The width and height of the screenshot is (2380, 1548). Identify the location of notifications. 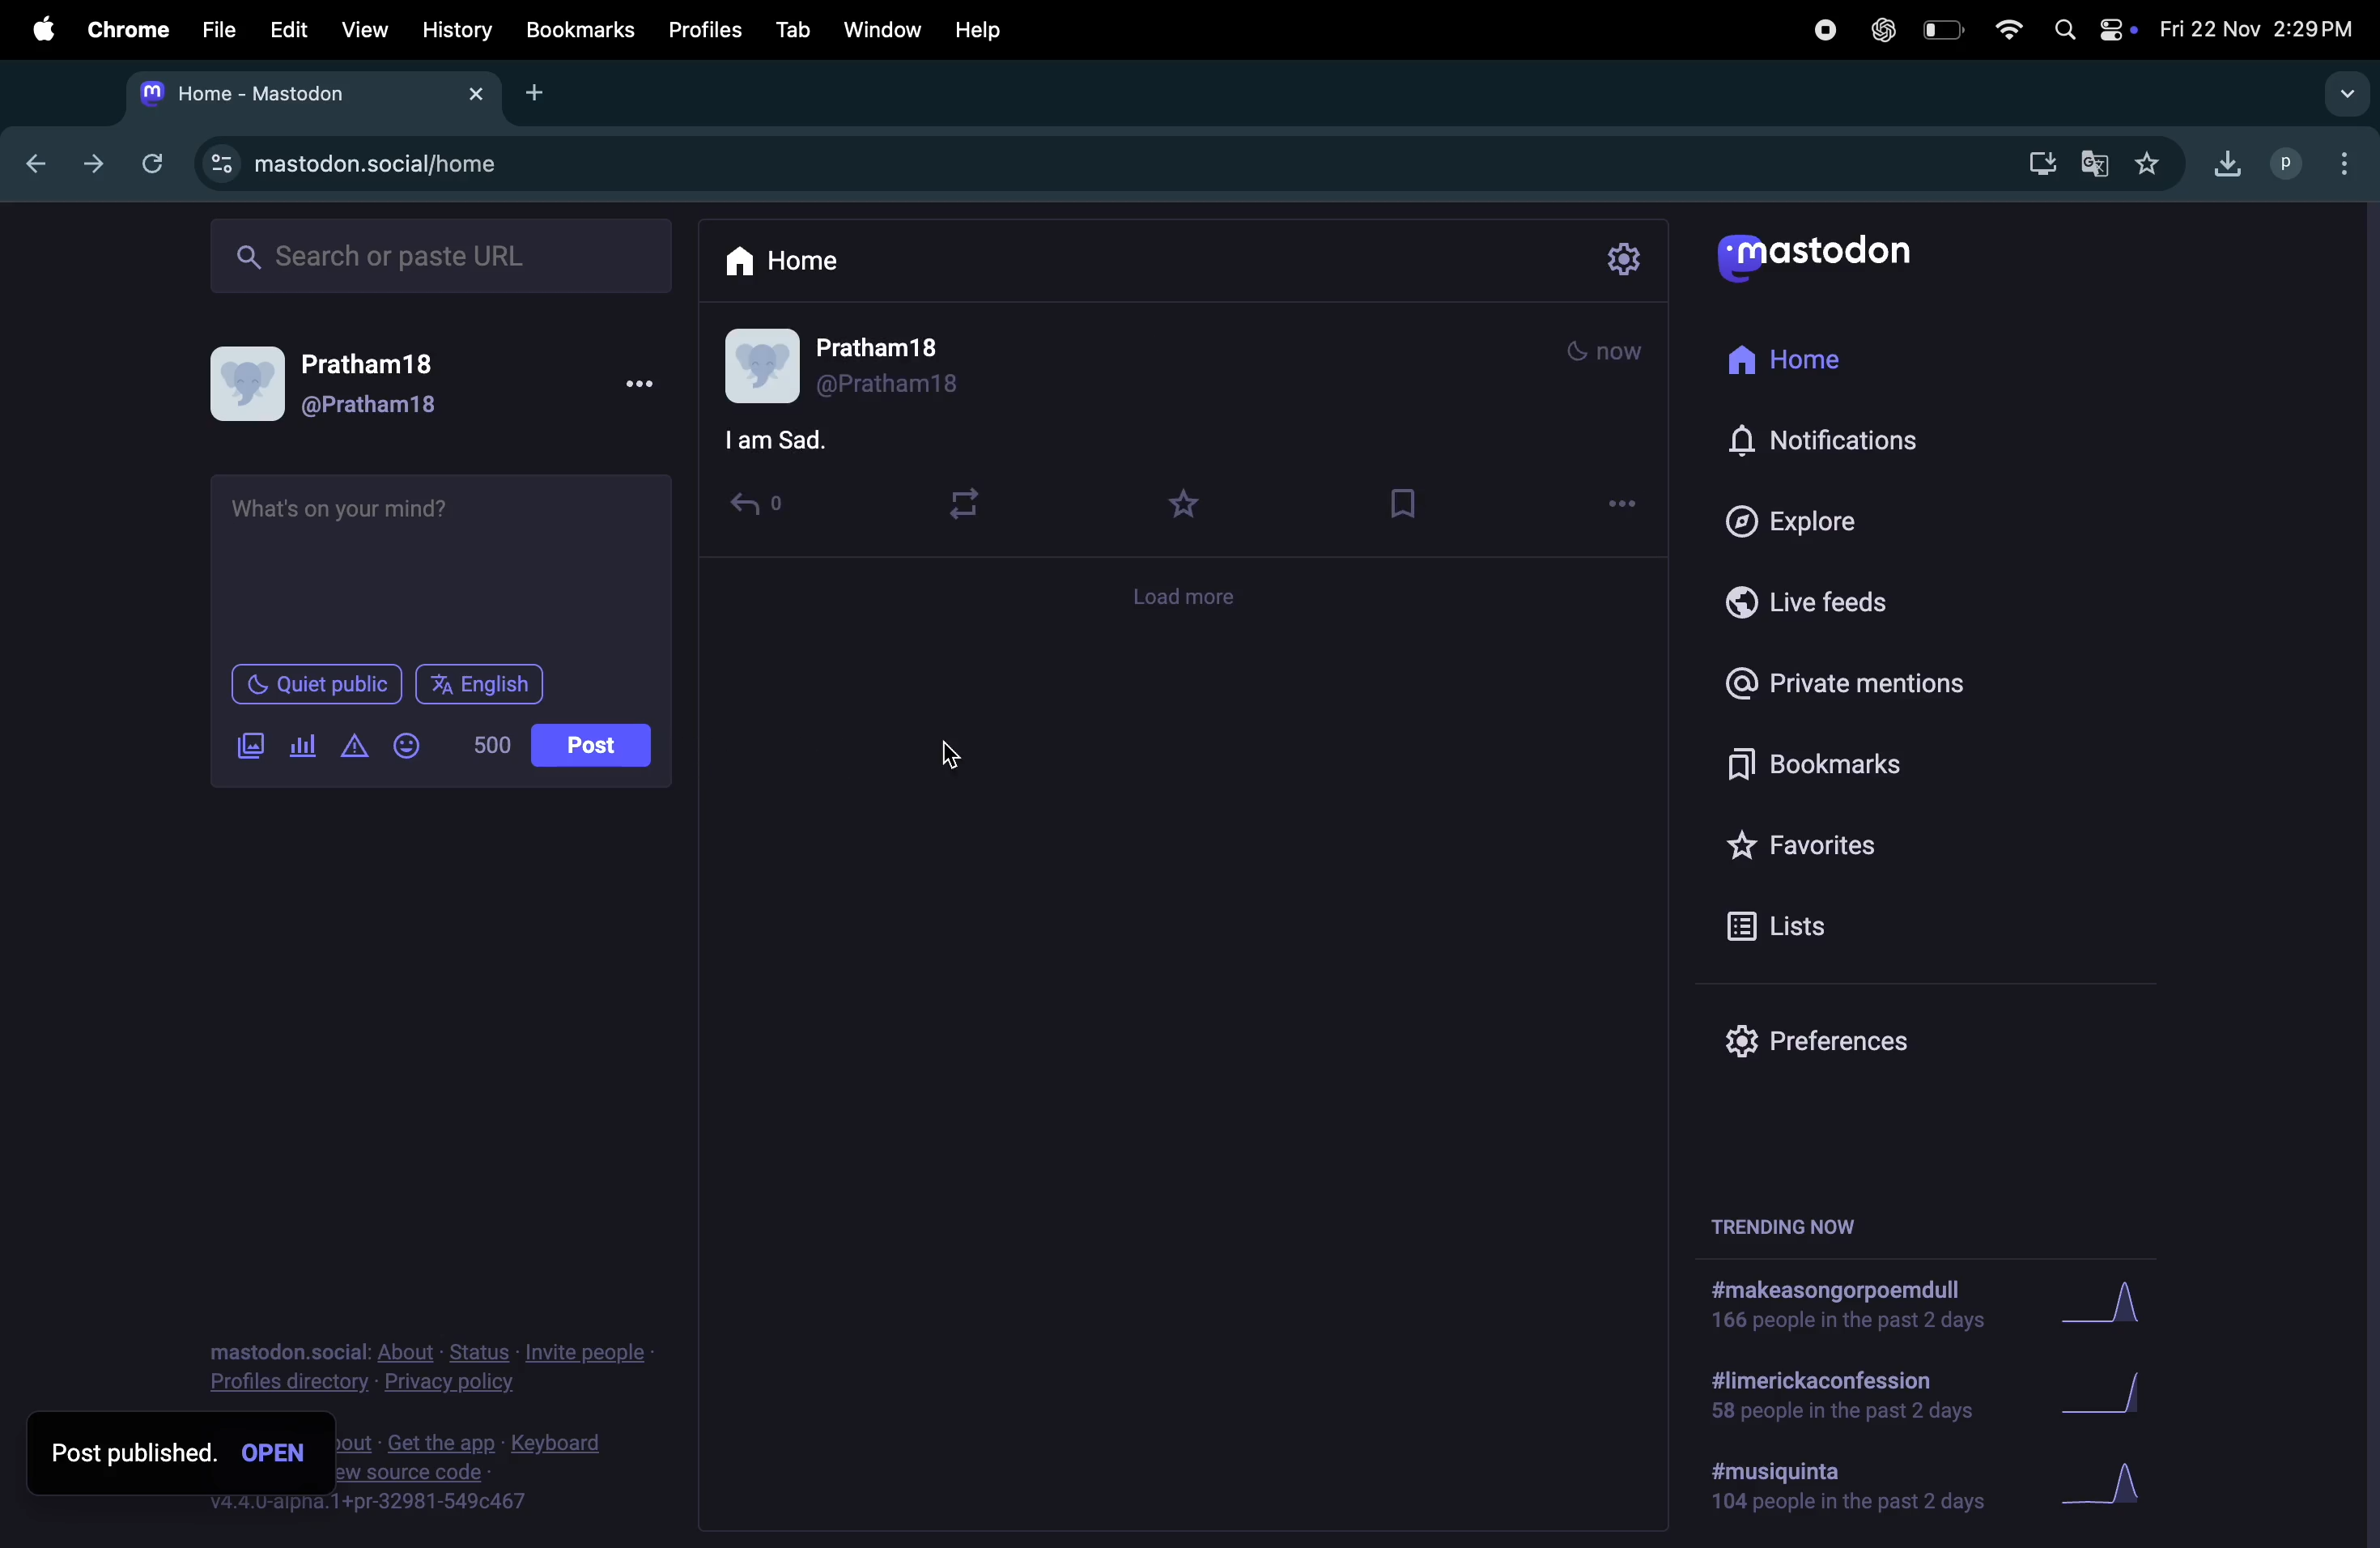
(1838, 440).